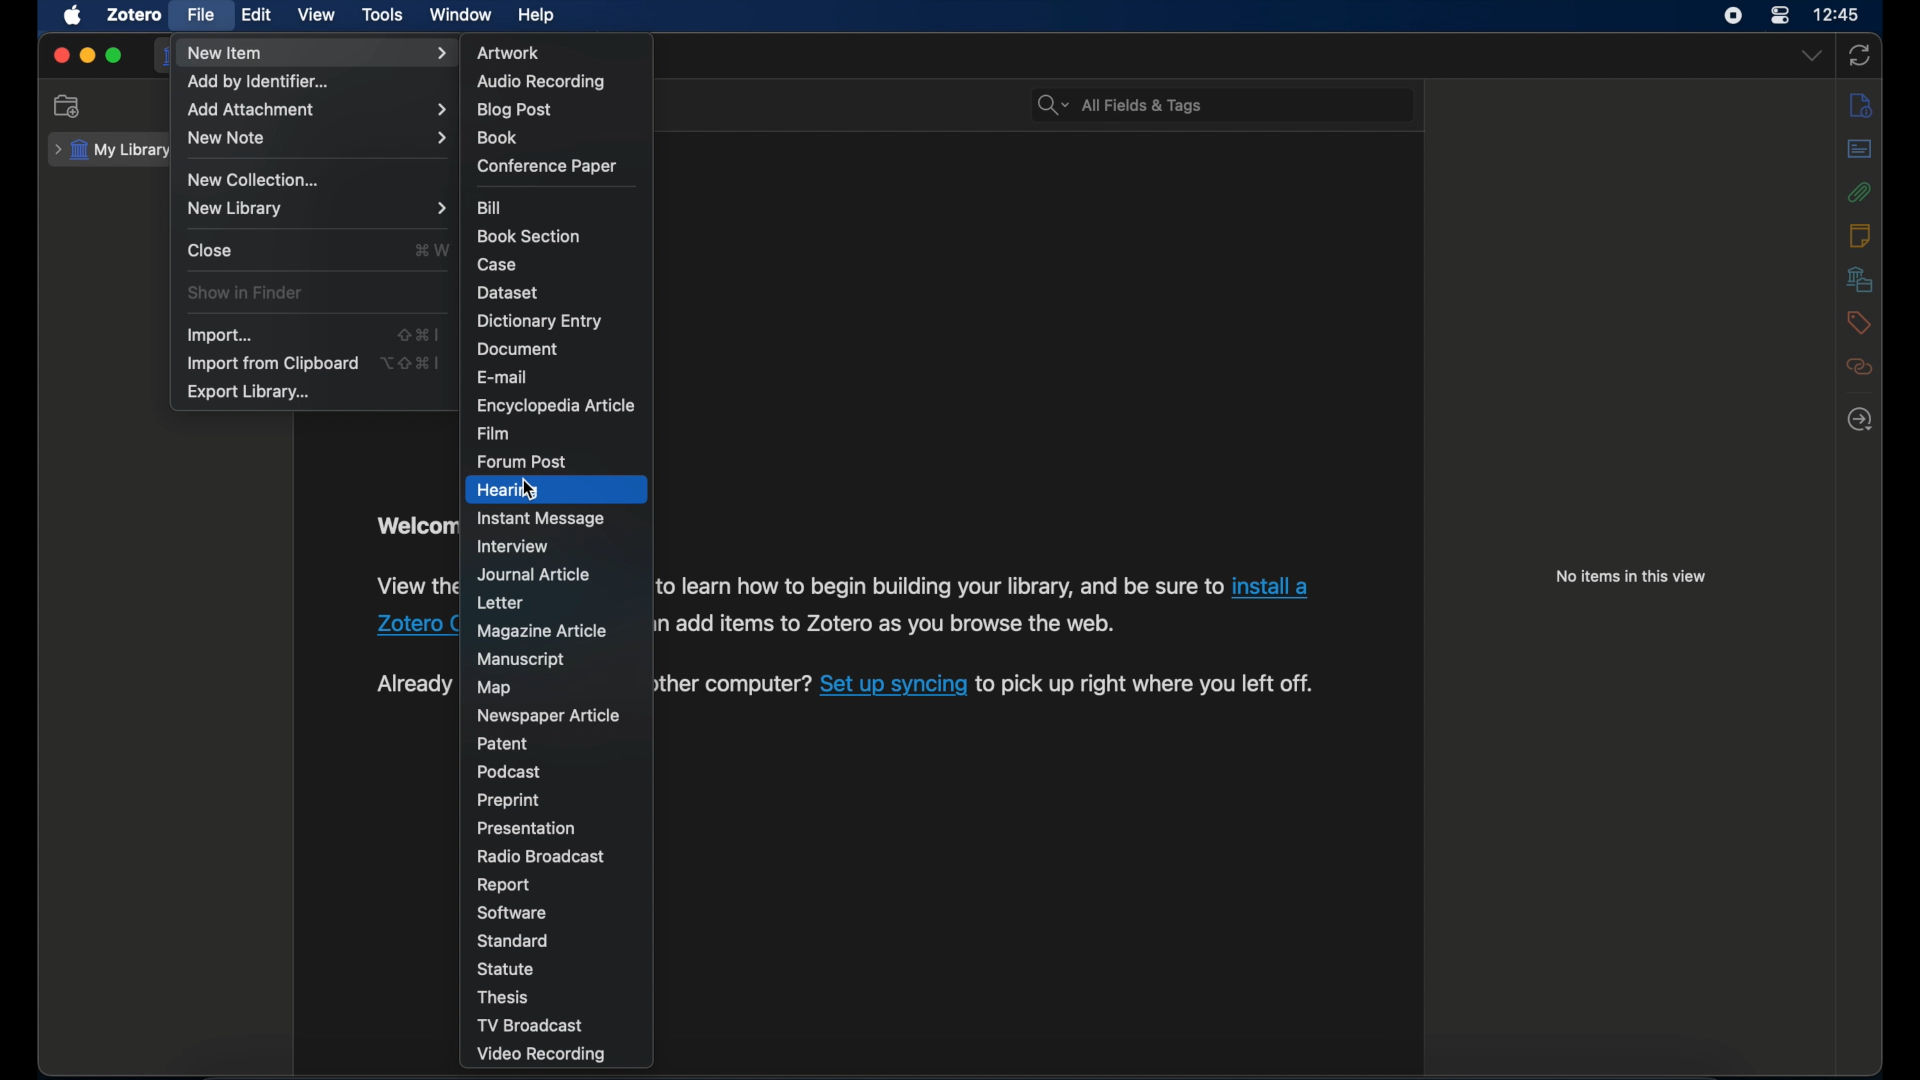 The width and height of the screenshot is (1920, 1080). What do you see at coordinates (383, 14) in the screenshot?
I see `tools` at bounding box center [383, 14].